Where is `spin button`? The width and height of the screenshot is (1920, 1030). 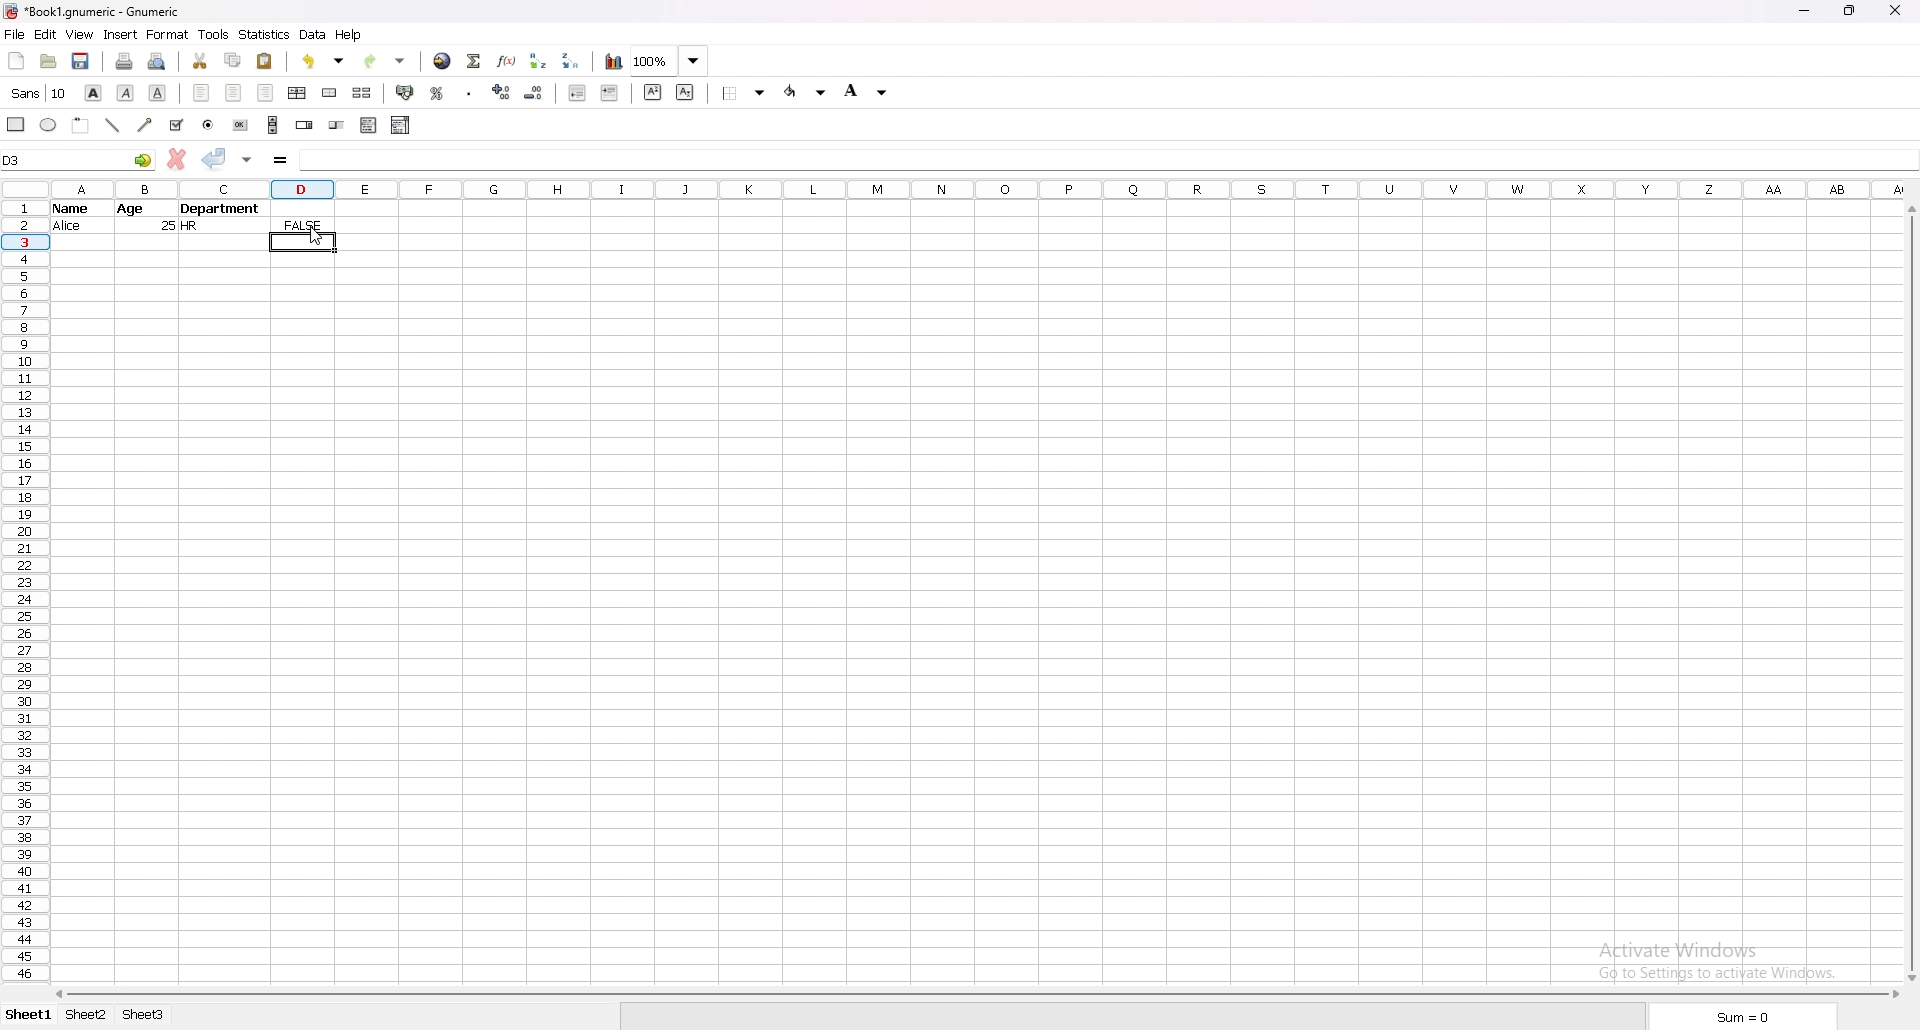
spin button is located at coordinates (305, 127).